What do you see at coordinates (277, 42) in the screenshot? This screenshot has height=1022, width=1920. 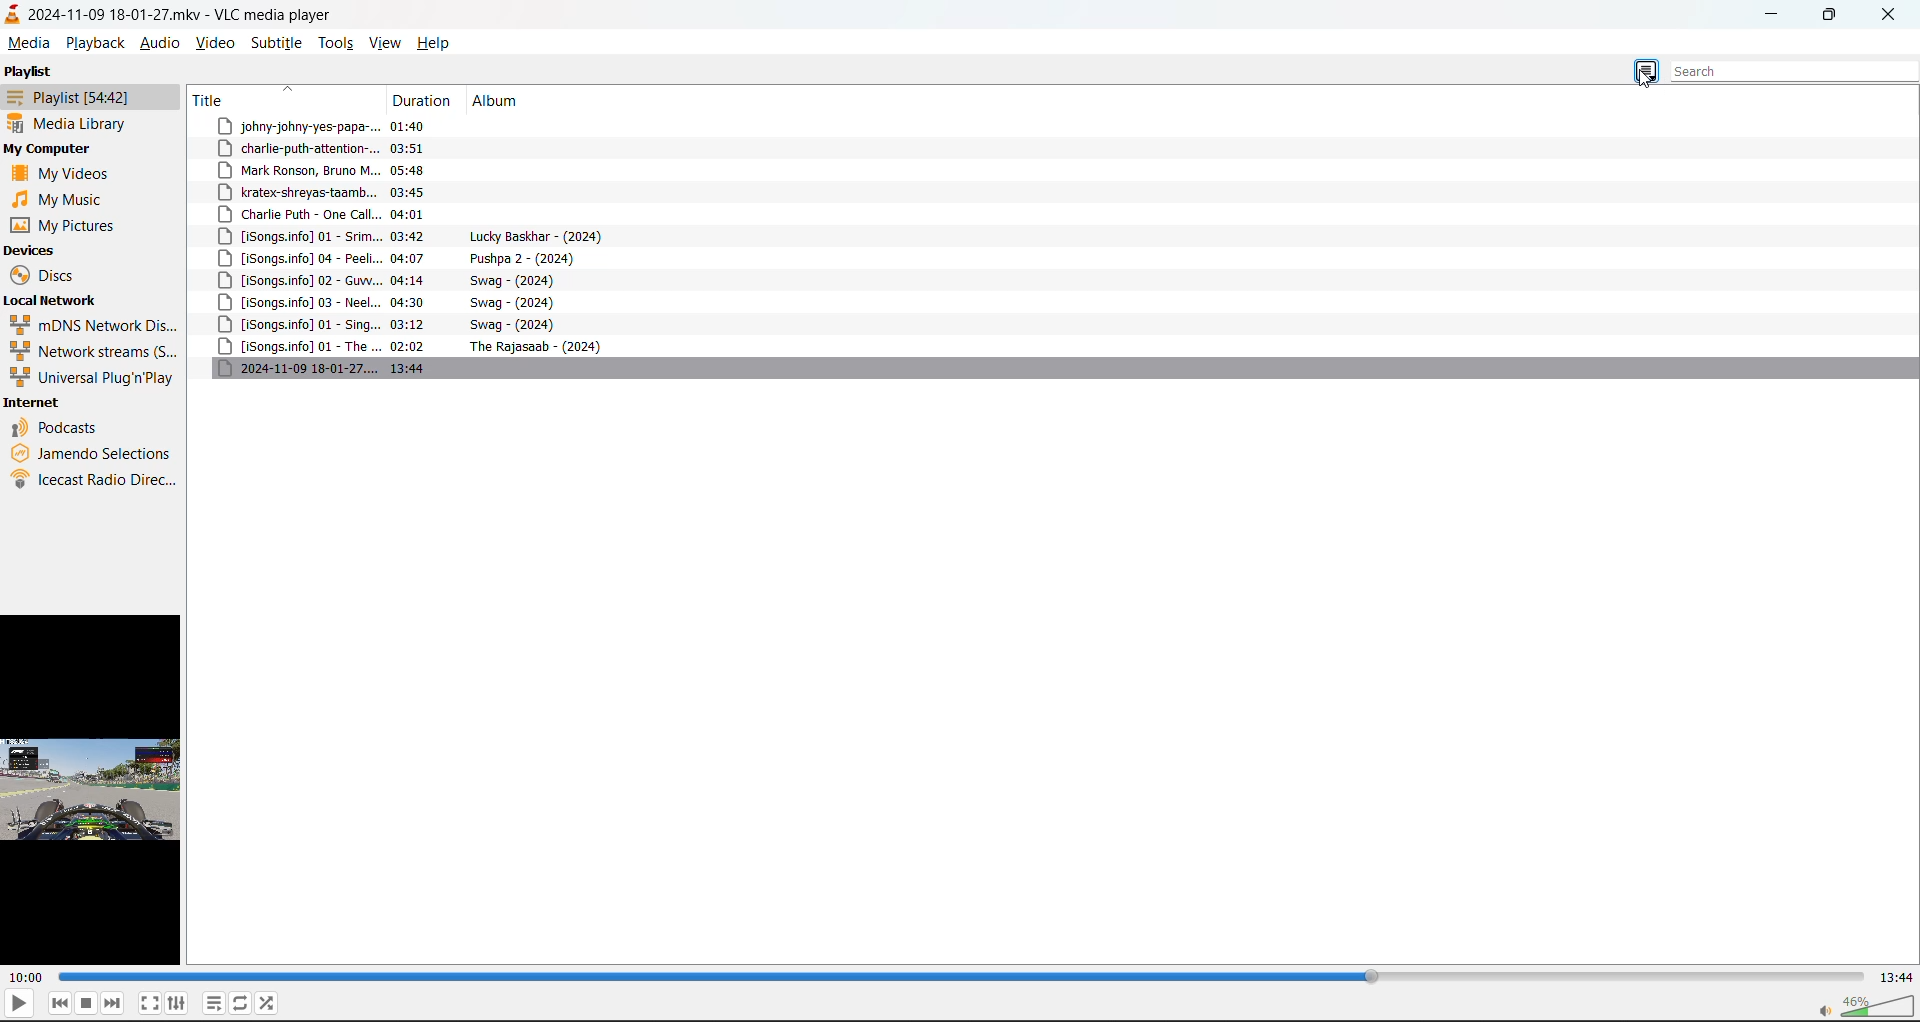 I see `subtitle` at bounding box center [277, 42].